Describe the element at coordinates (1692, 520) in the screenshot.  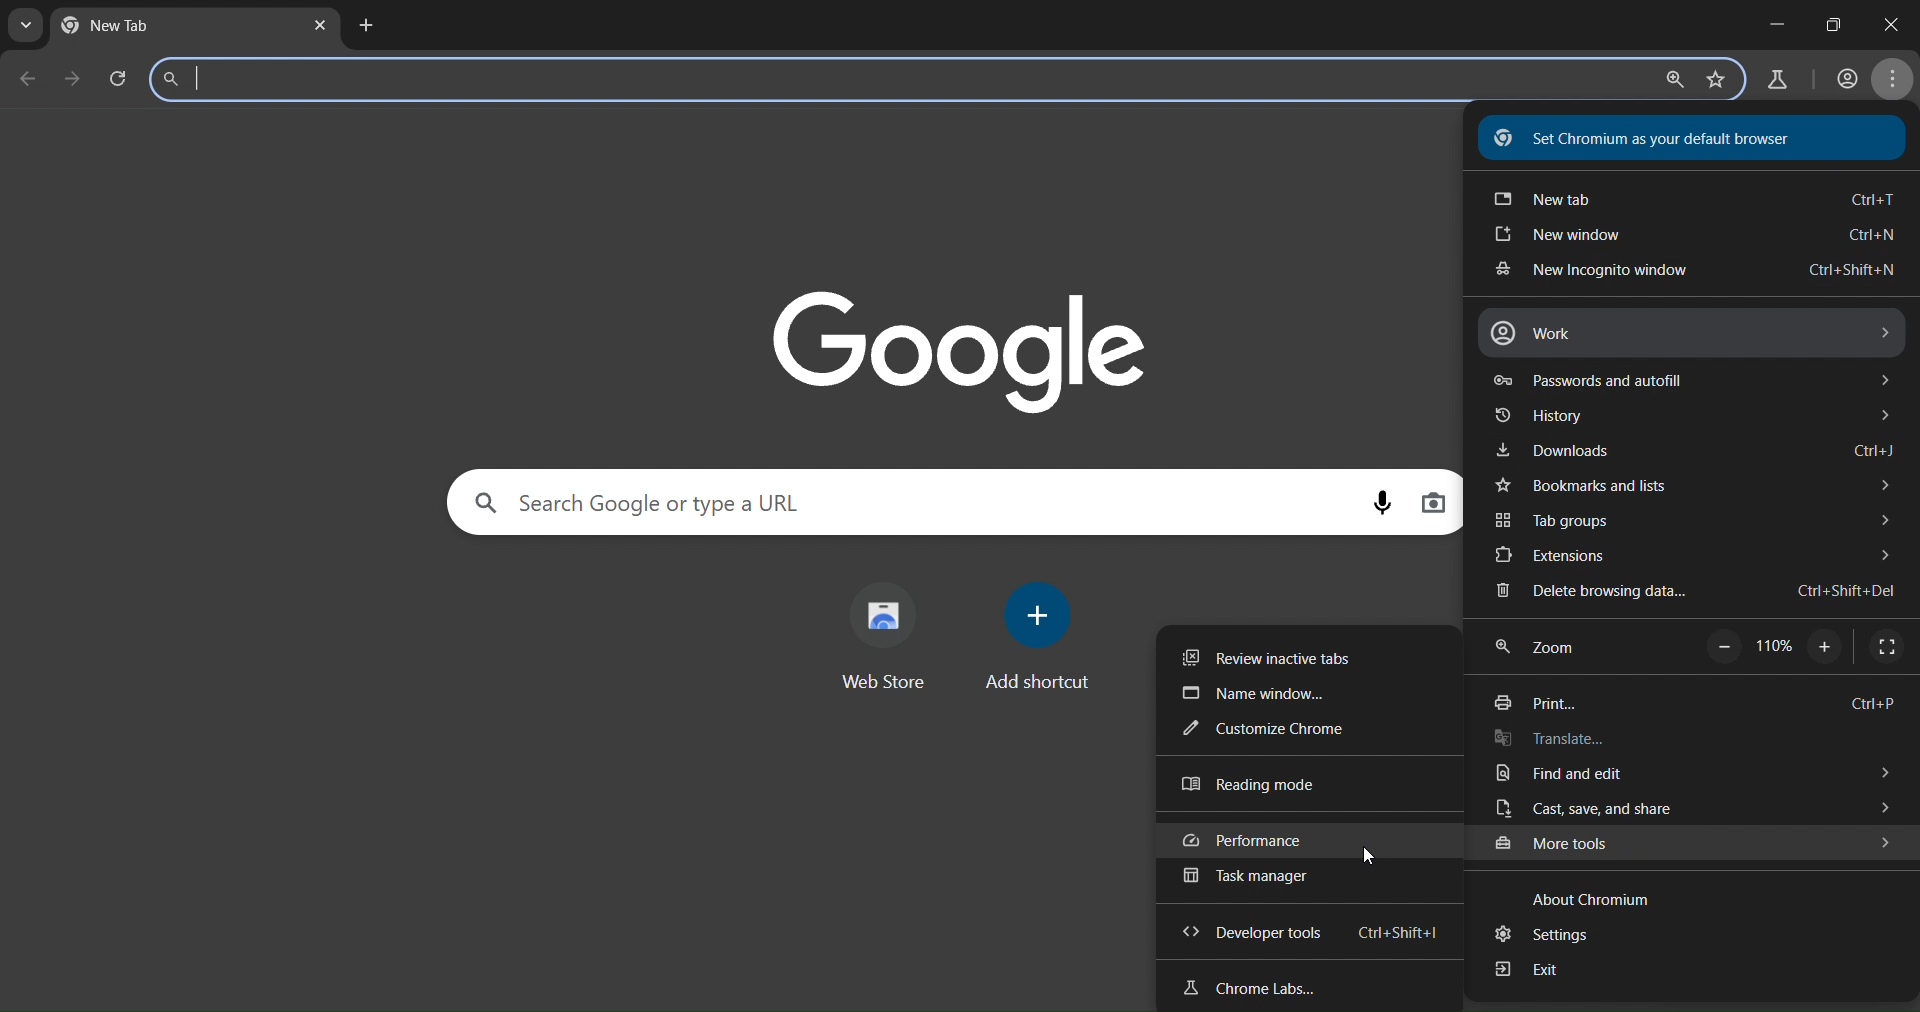
I see `tab groups` at that location.